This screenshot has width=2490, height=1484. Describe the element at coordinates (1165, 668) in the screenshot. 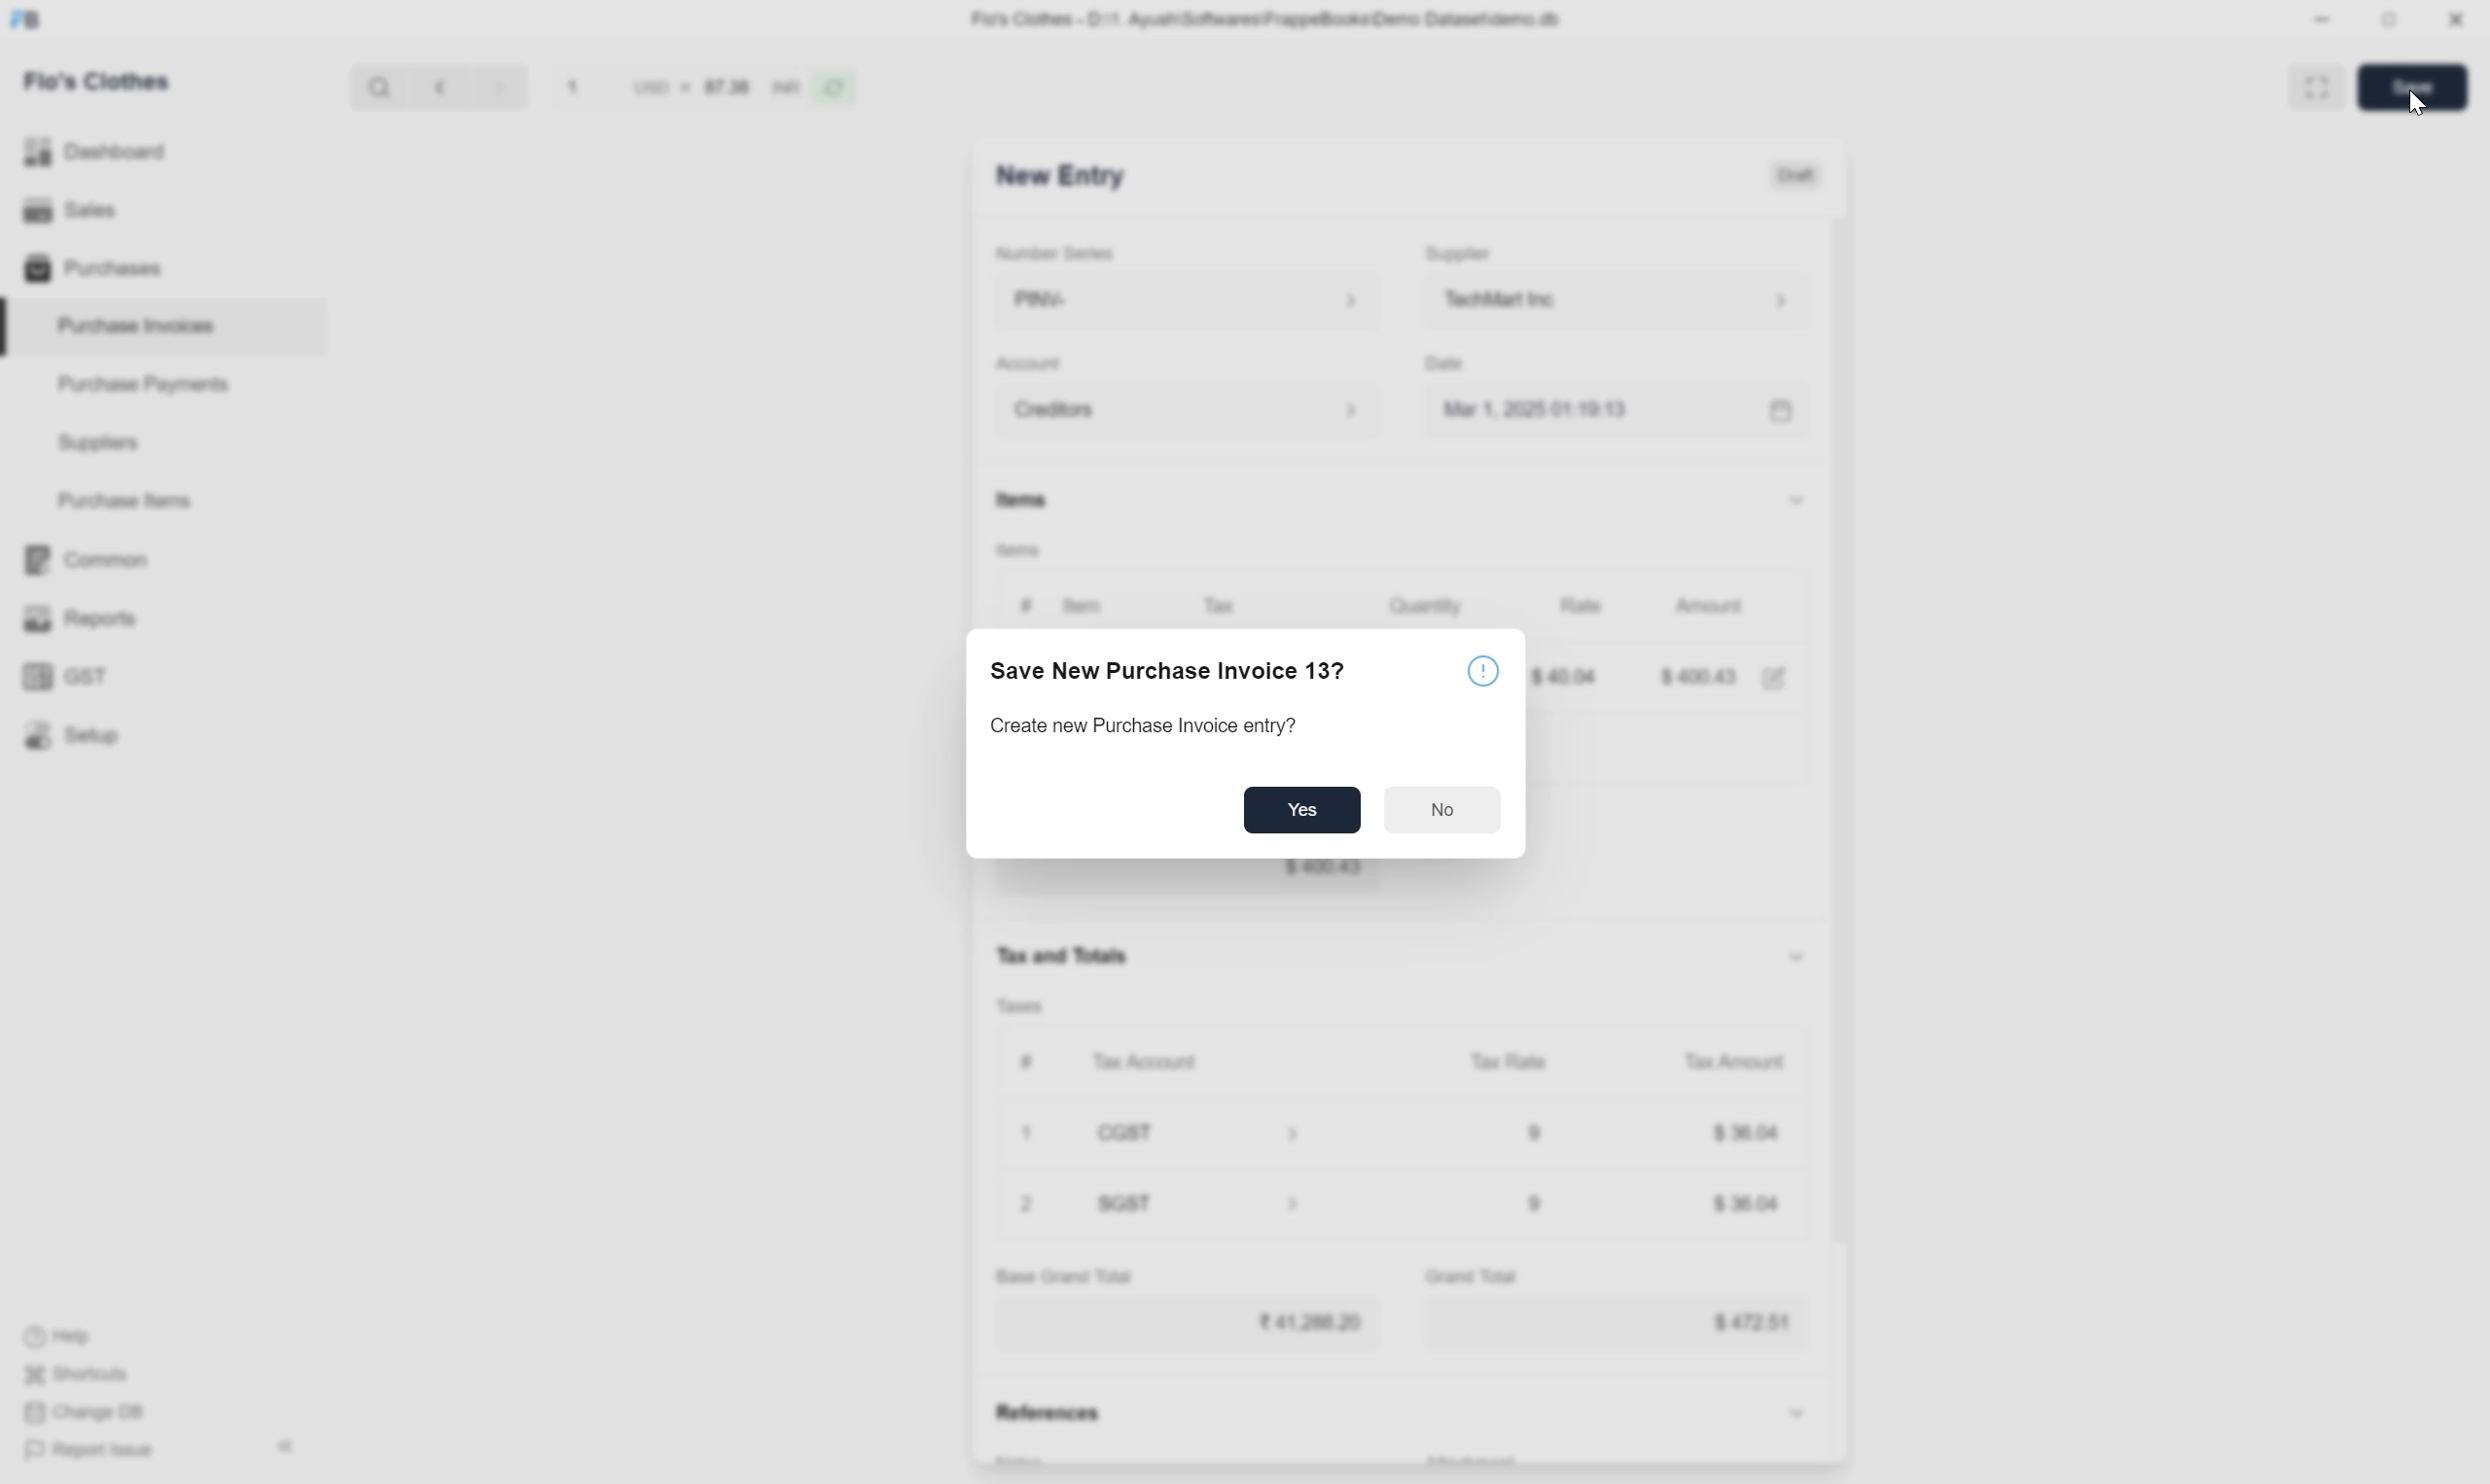

I see `Save New Purchase Invoice 13?` at that location.